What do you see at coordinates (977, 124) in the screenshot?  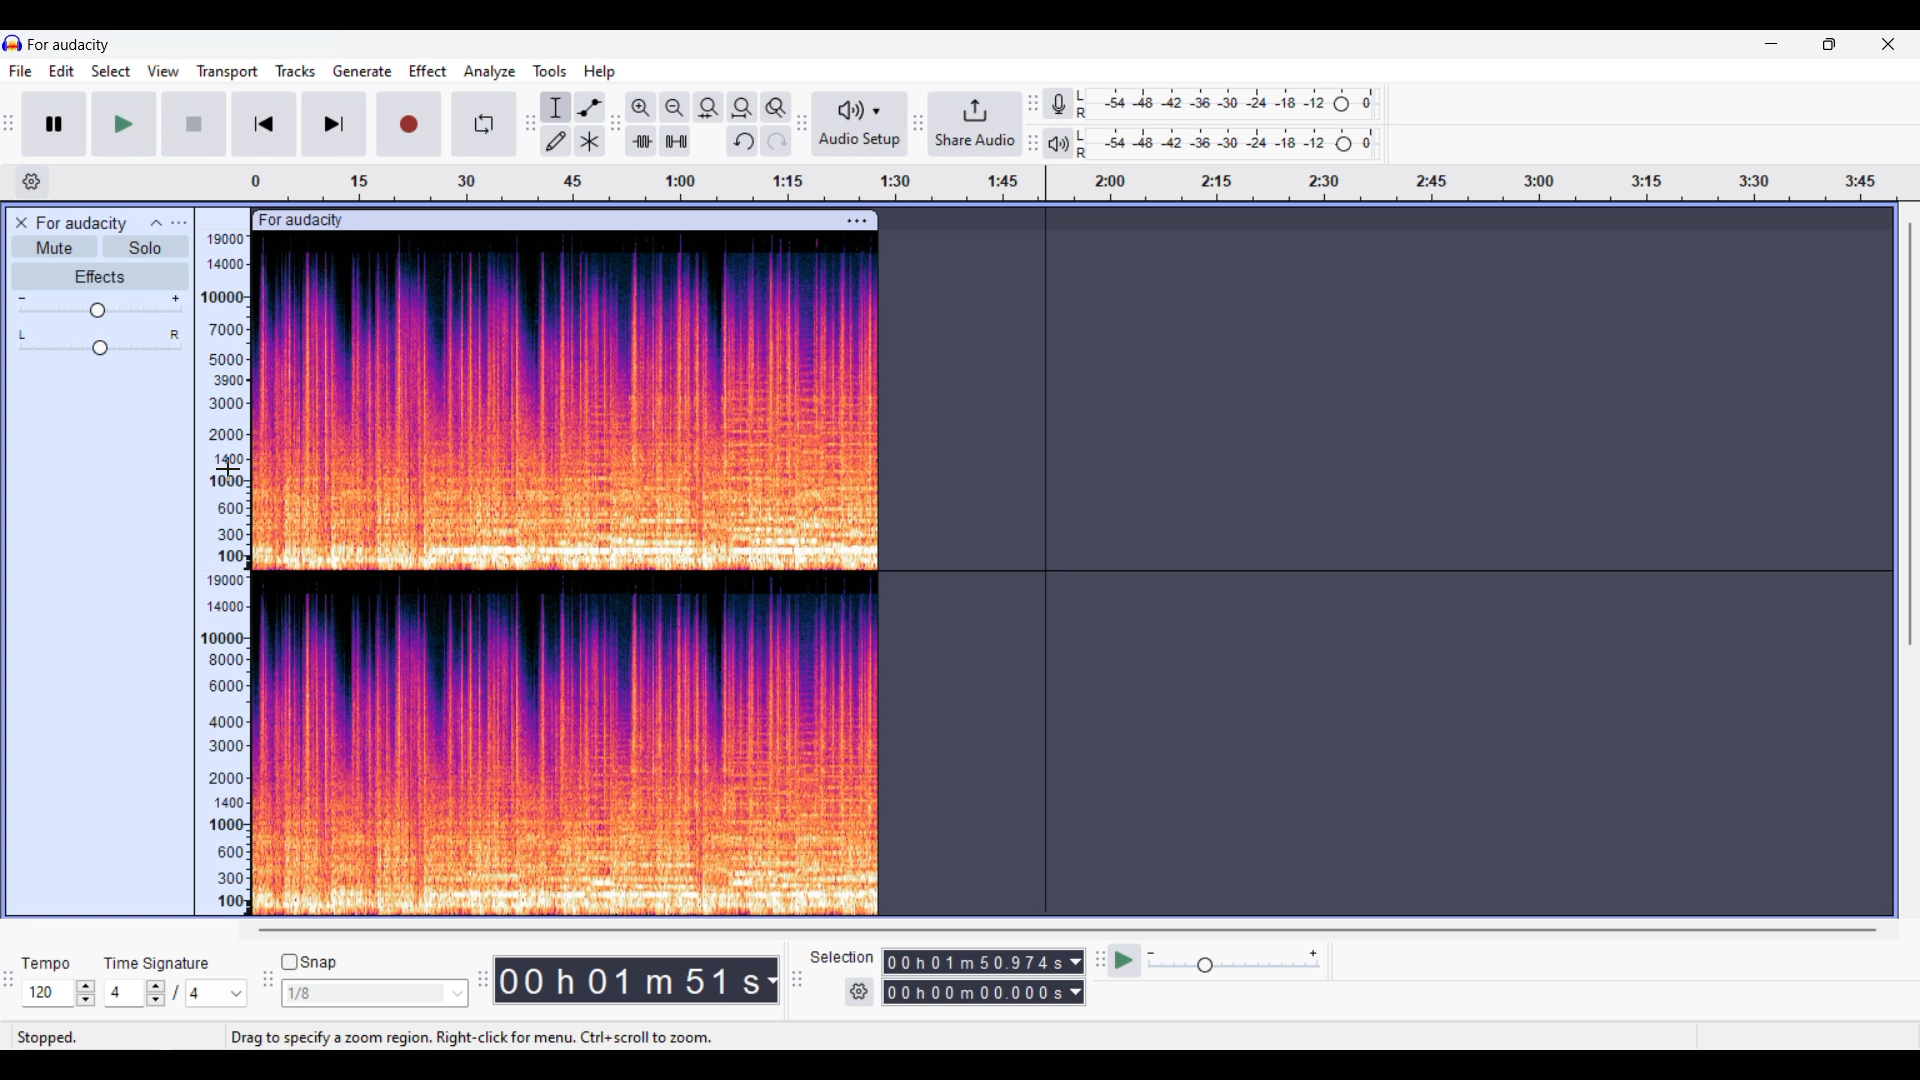 I see `Share audio` at bounding box center [977, 124].